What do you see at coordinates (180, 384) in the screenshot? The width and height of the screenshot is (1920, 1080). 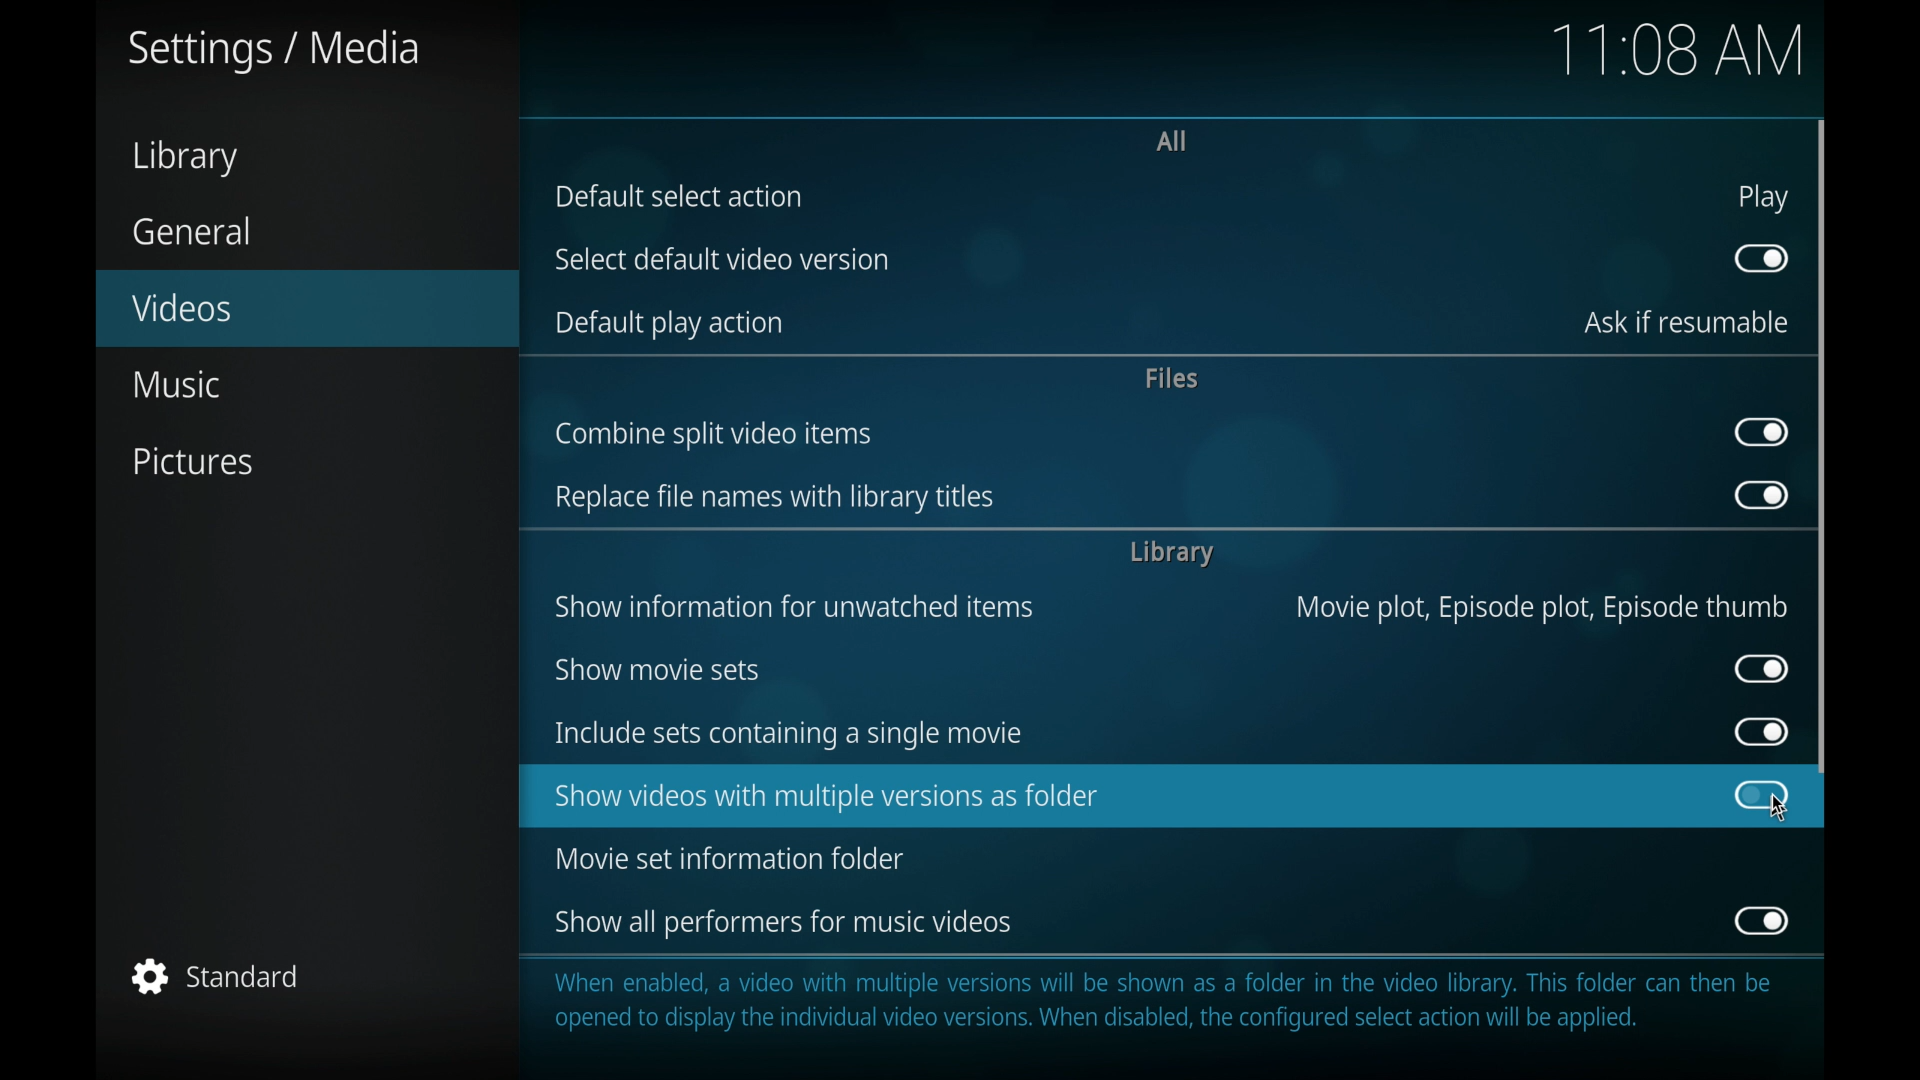 I see `music` at bounding box center [180, 384].